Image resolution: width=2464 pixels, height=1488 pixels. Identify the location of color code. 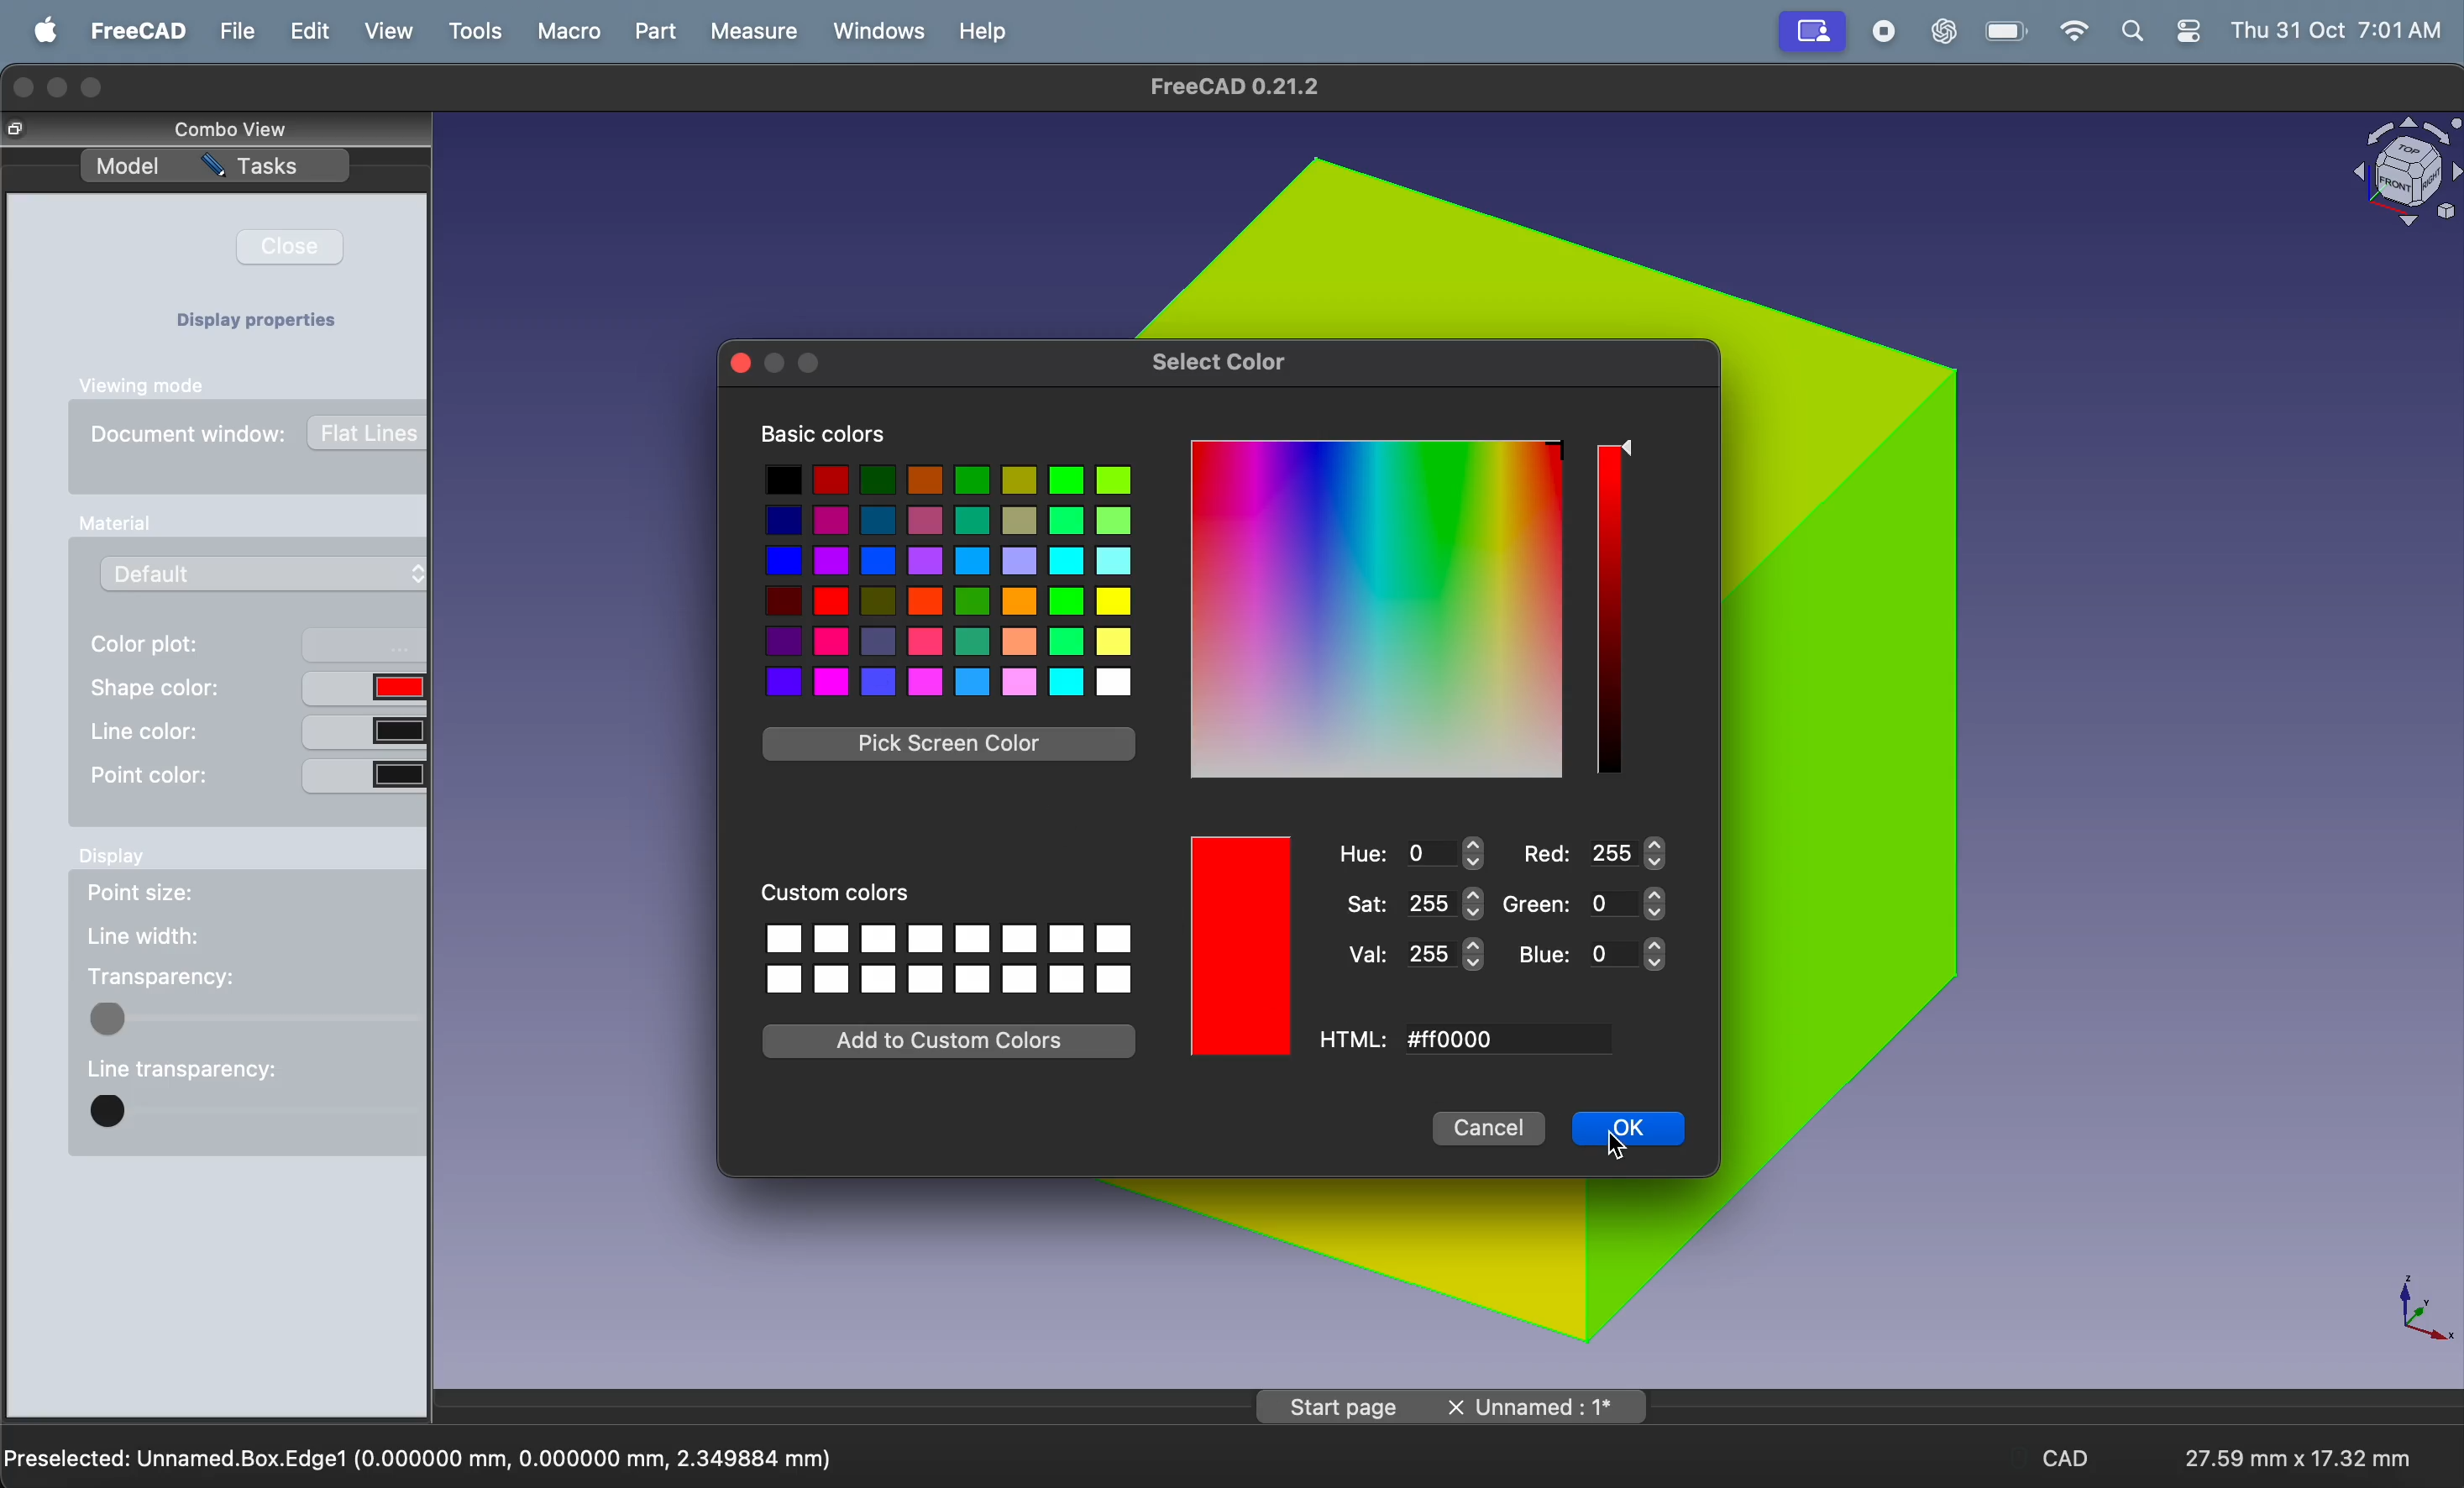
(1530, 1039).